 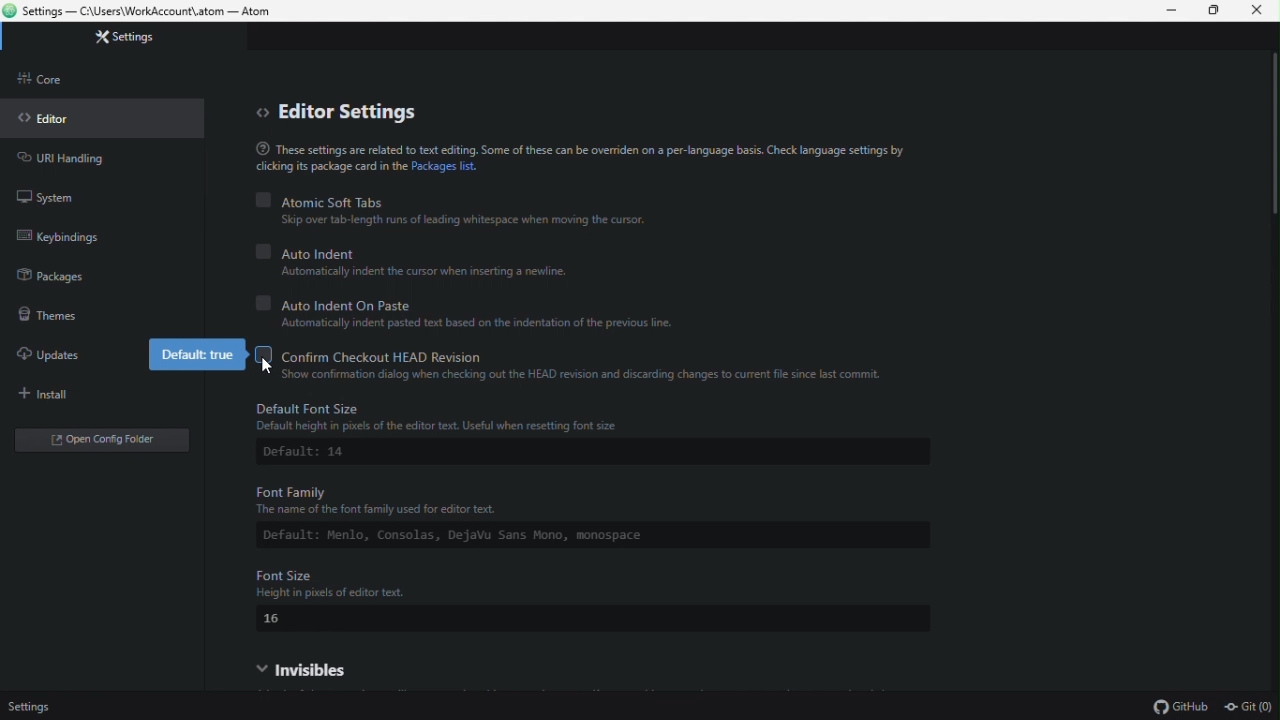 I want to click on ® These settings are related to text editing. Some of these can be overriden on a per-language basis. Check language settings bycicking its package card in the Packages list., so click(x=595, y=155).